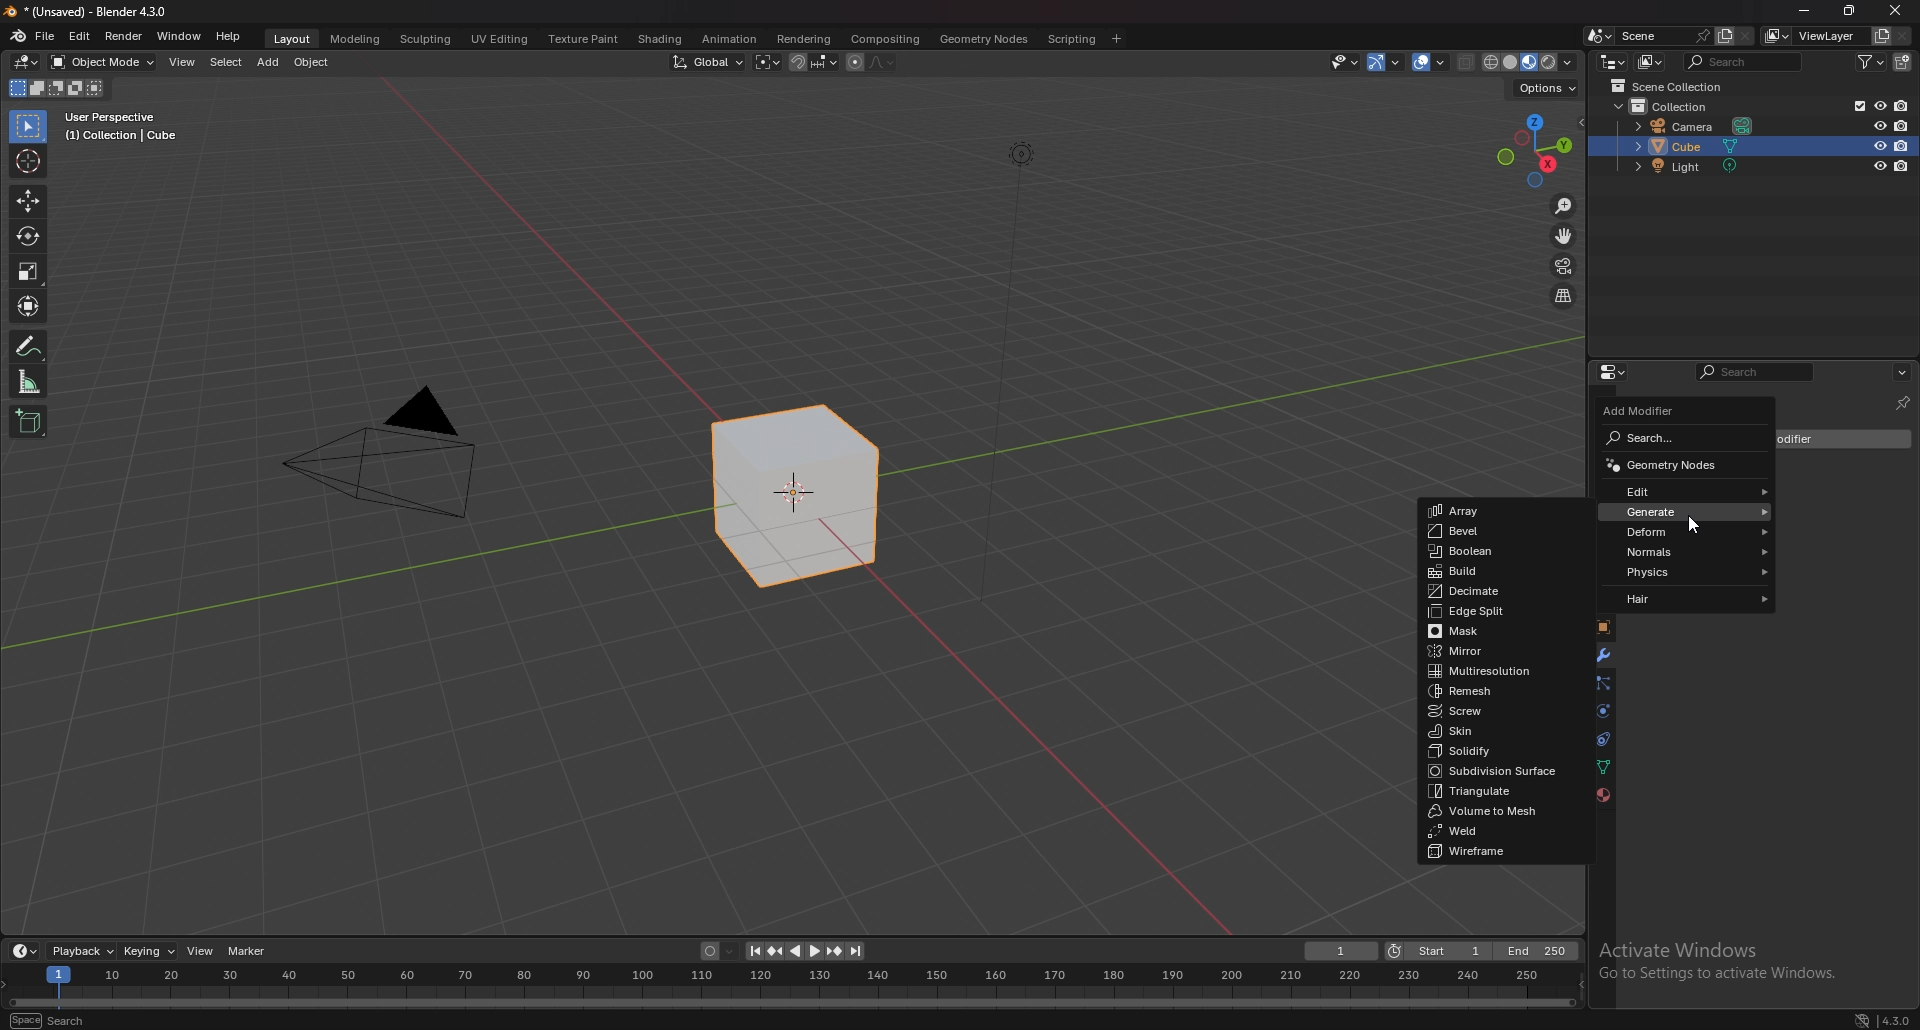 This screenshot has height=1030, width=1920. Describe the element at coordinates (1500, 651) in the screenshot. I see `mirror` at that location.